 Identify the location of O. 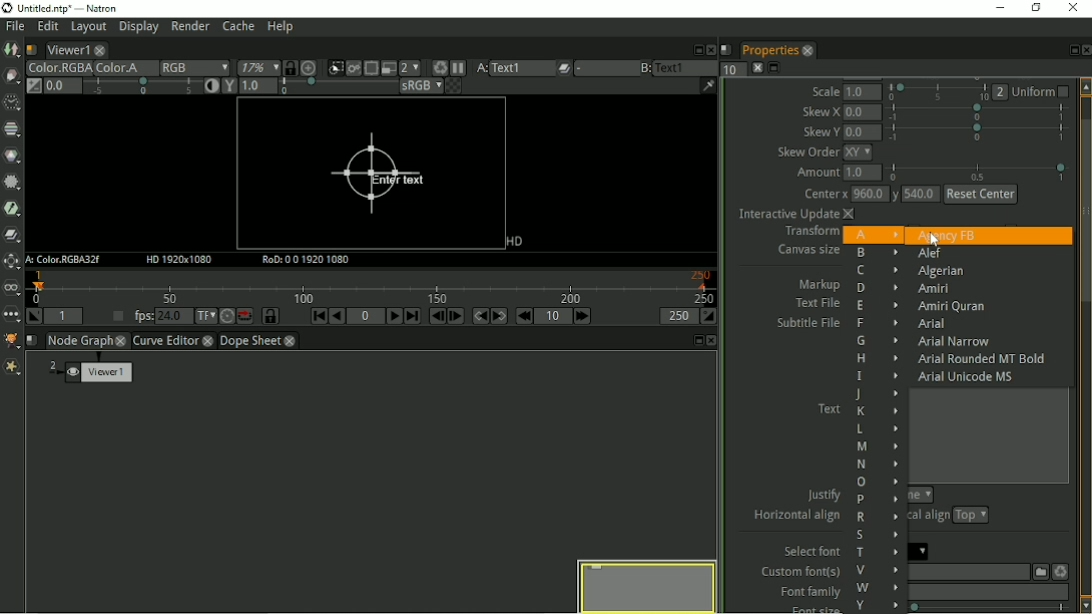
(876, 483).